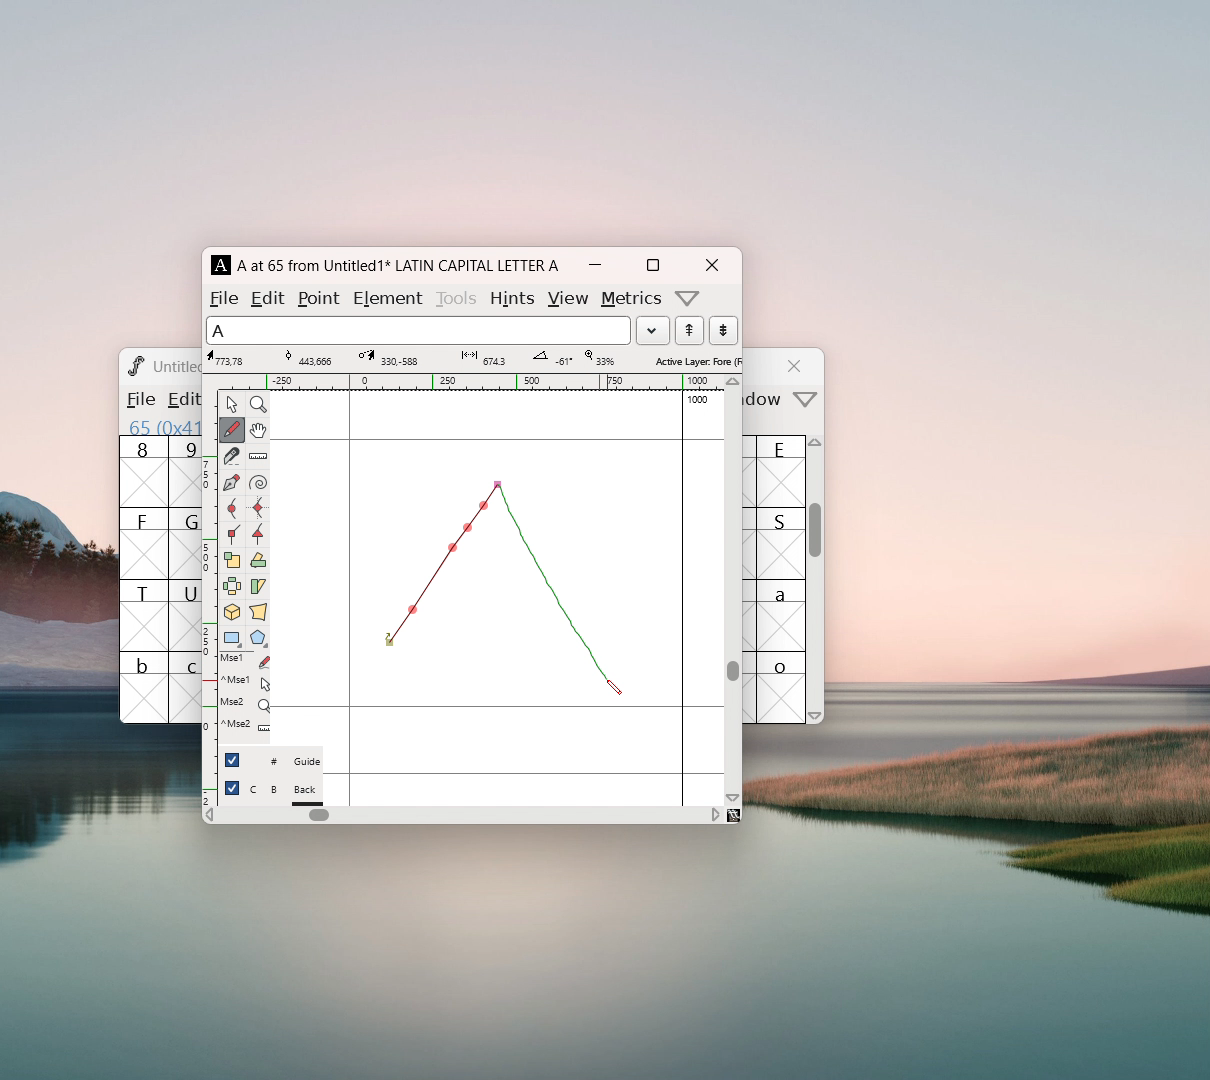 This screenshot has width=1210, height=1080. Describe the element at coordinates (247, 661) in the screenshot. I see `Mse1` at that location.